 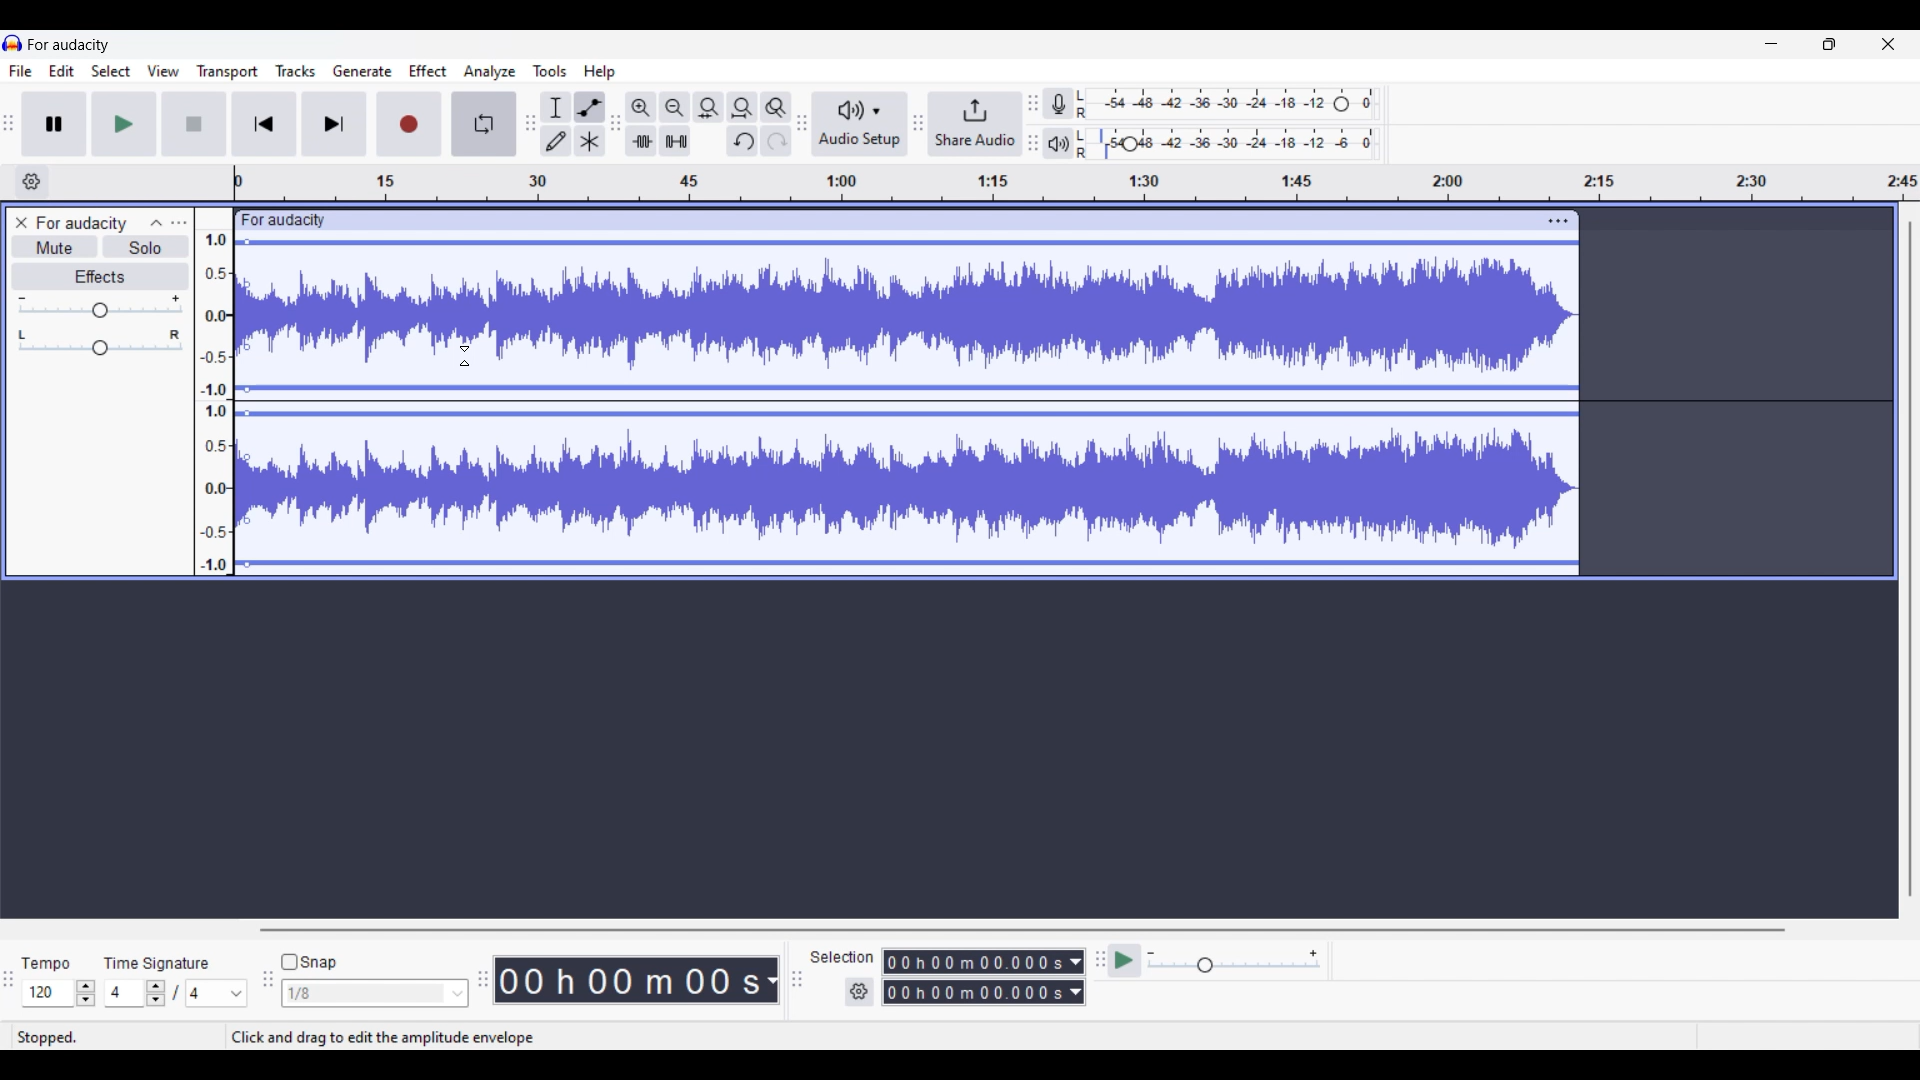 What do you see at coordinates (295, 71) in the screenshot?
I see `Tracks` at bounding box center [295, 71].